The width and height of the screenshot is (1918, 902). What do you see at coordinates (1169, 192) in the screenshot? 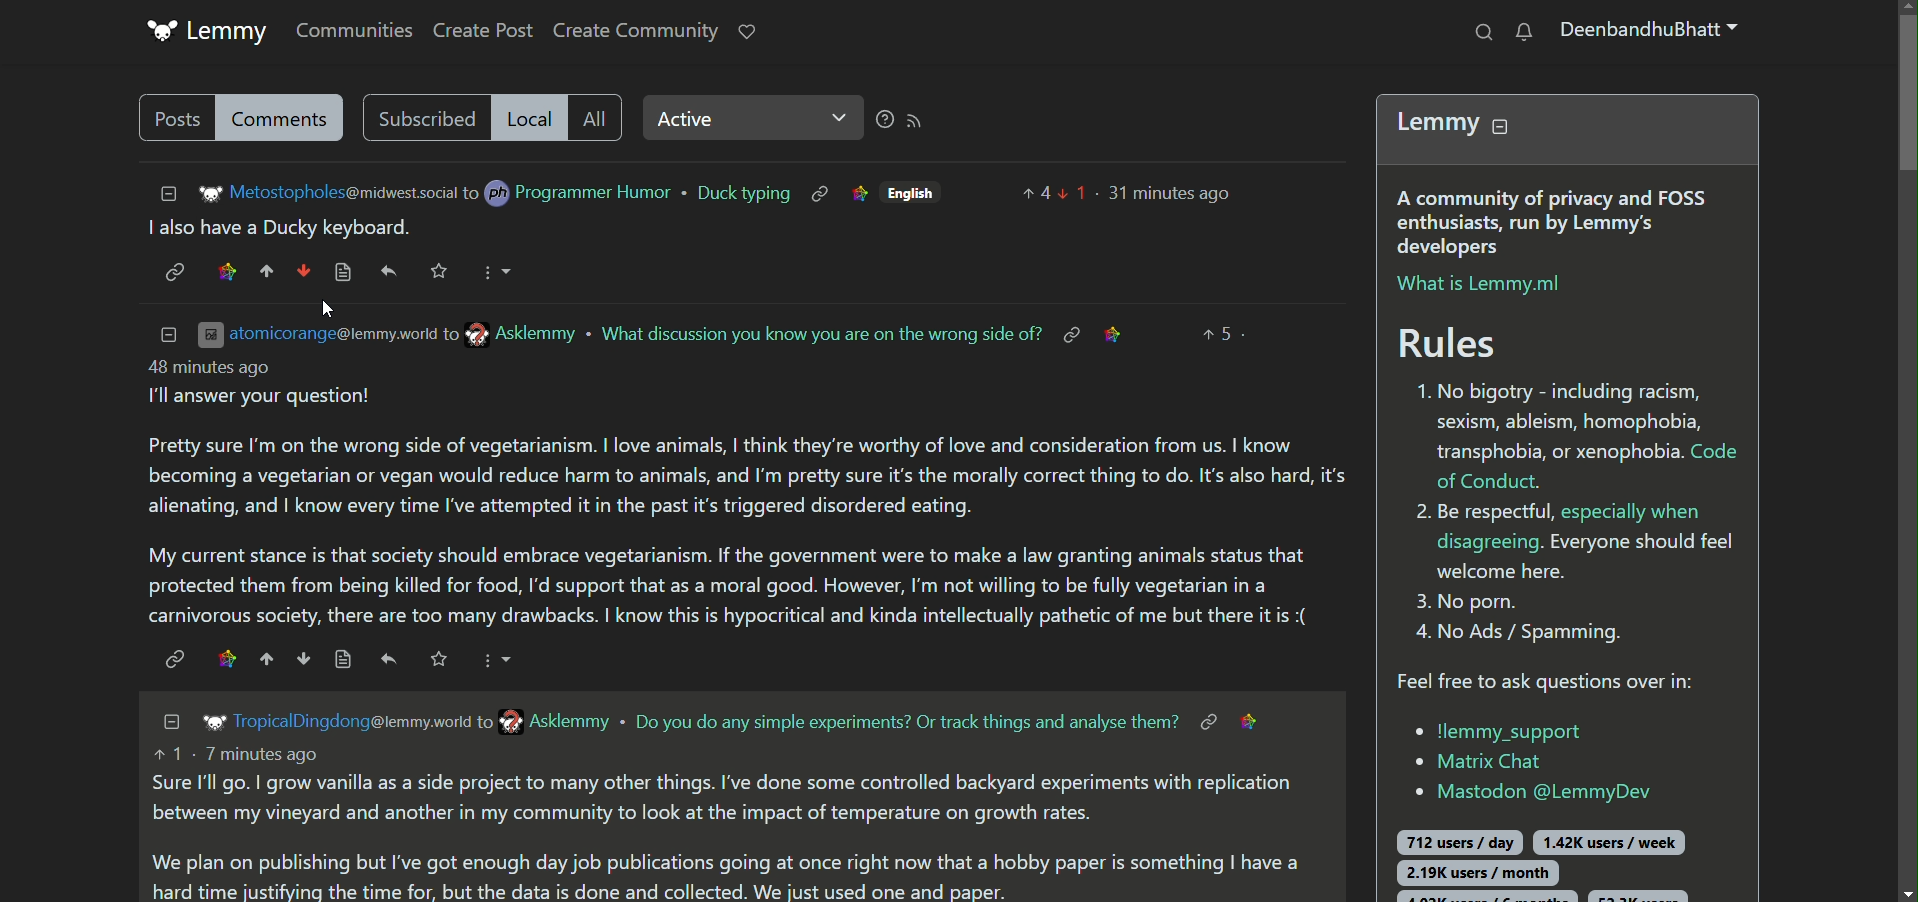
I see `update time` at bounding box center [1169, 192].